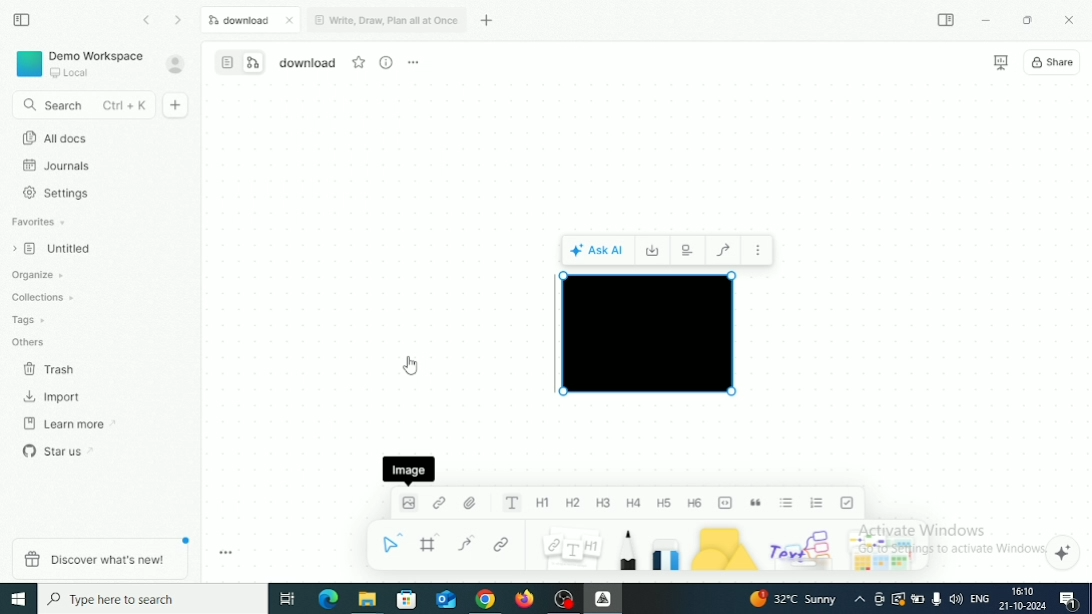  Describe the element at coordinates (444, 600) in the screenshot. I see `Mail` at that location.